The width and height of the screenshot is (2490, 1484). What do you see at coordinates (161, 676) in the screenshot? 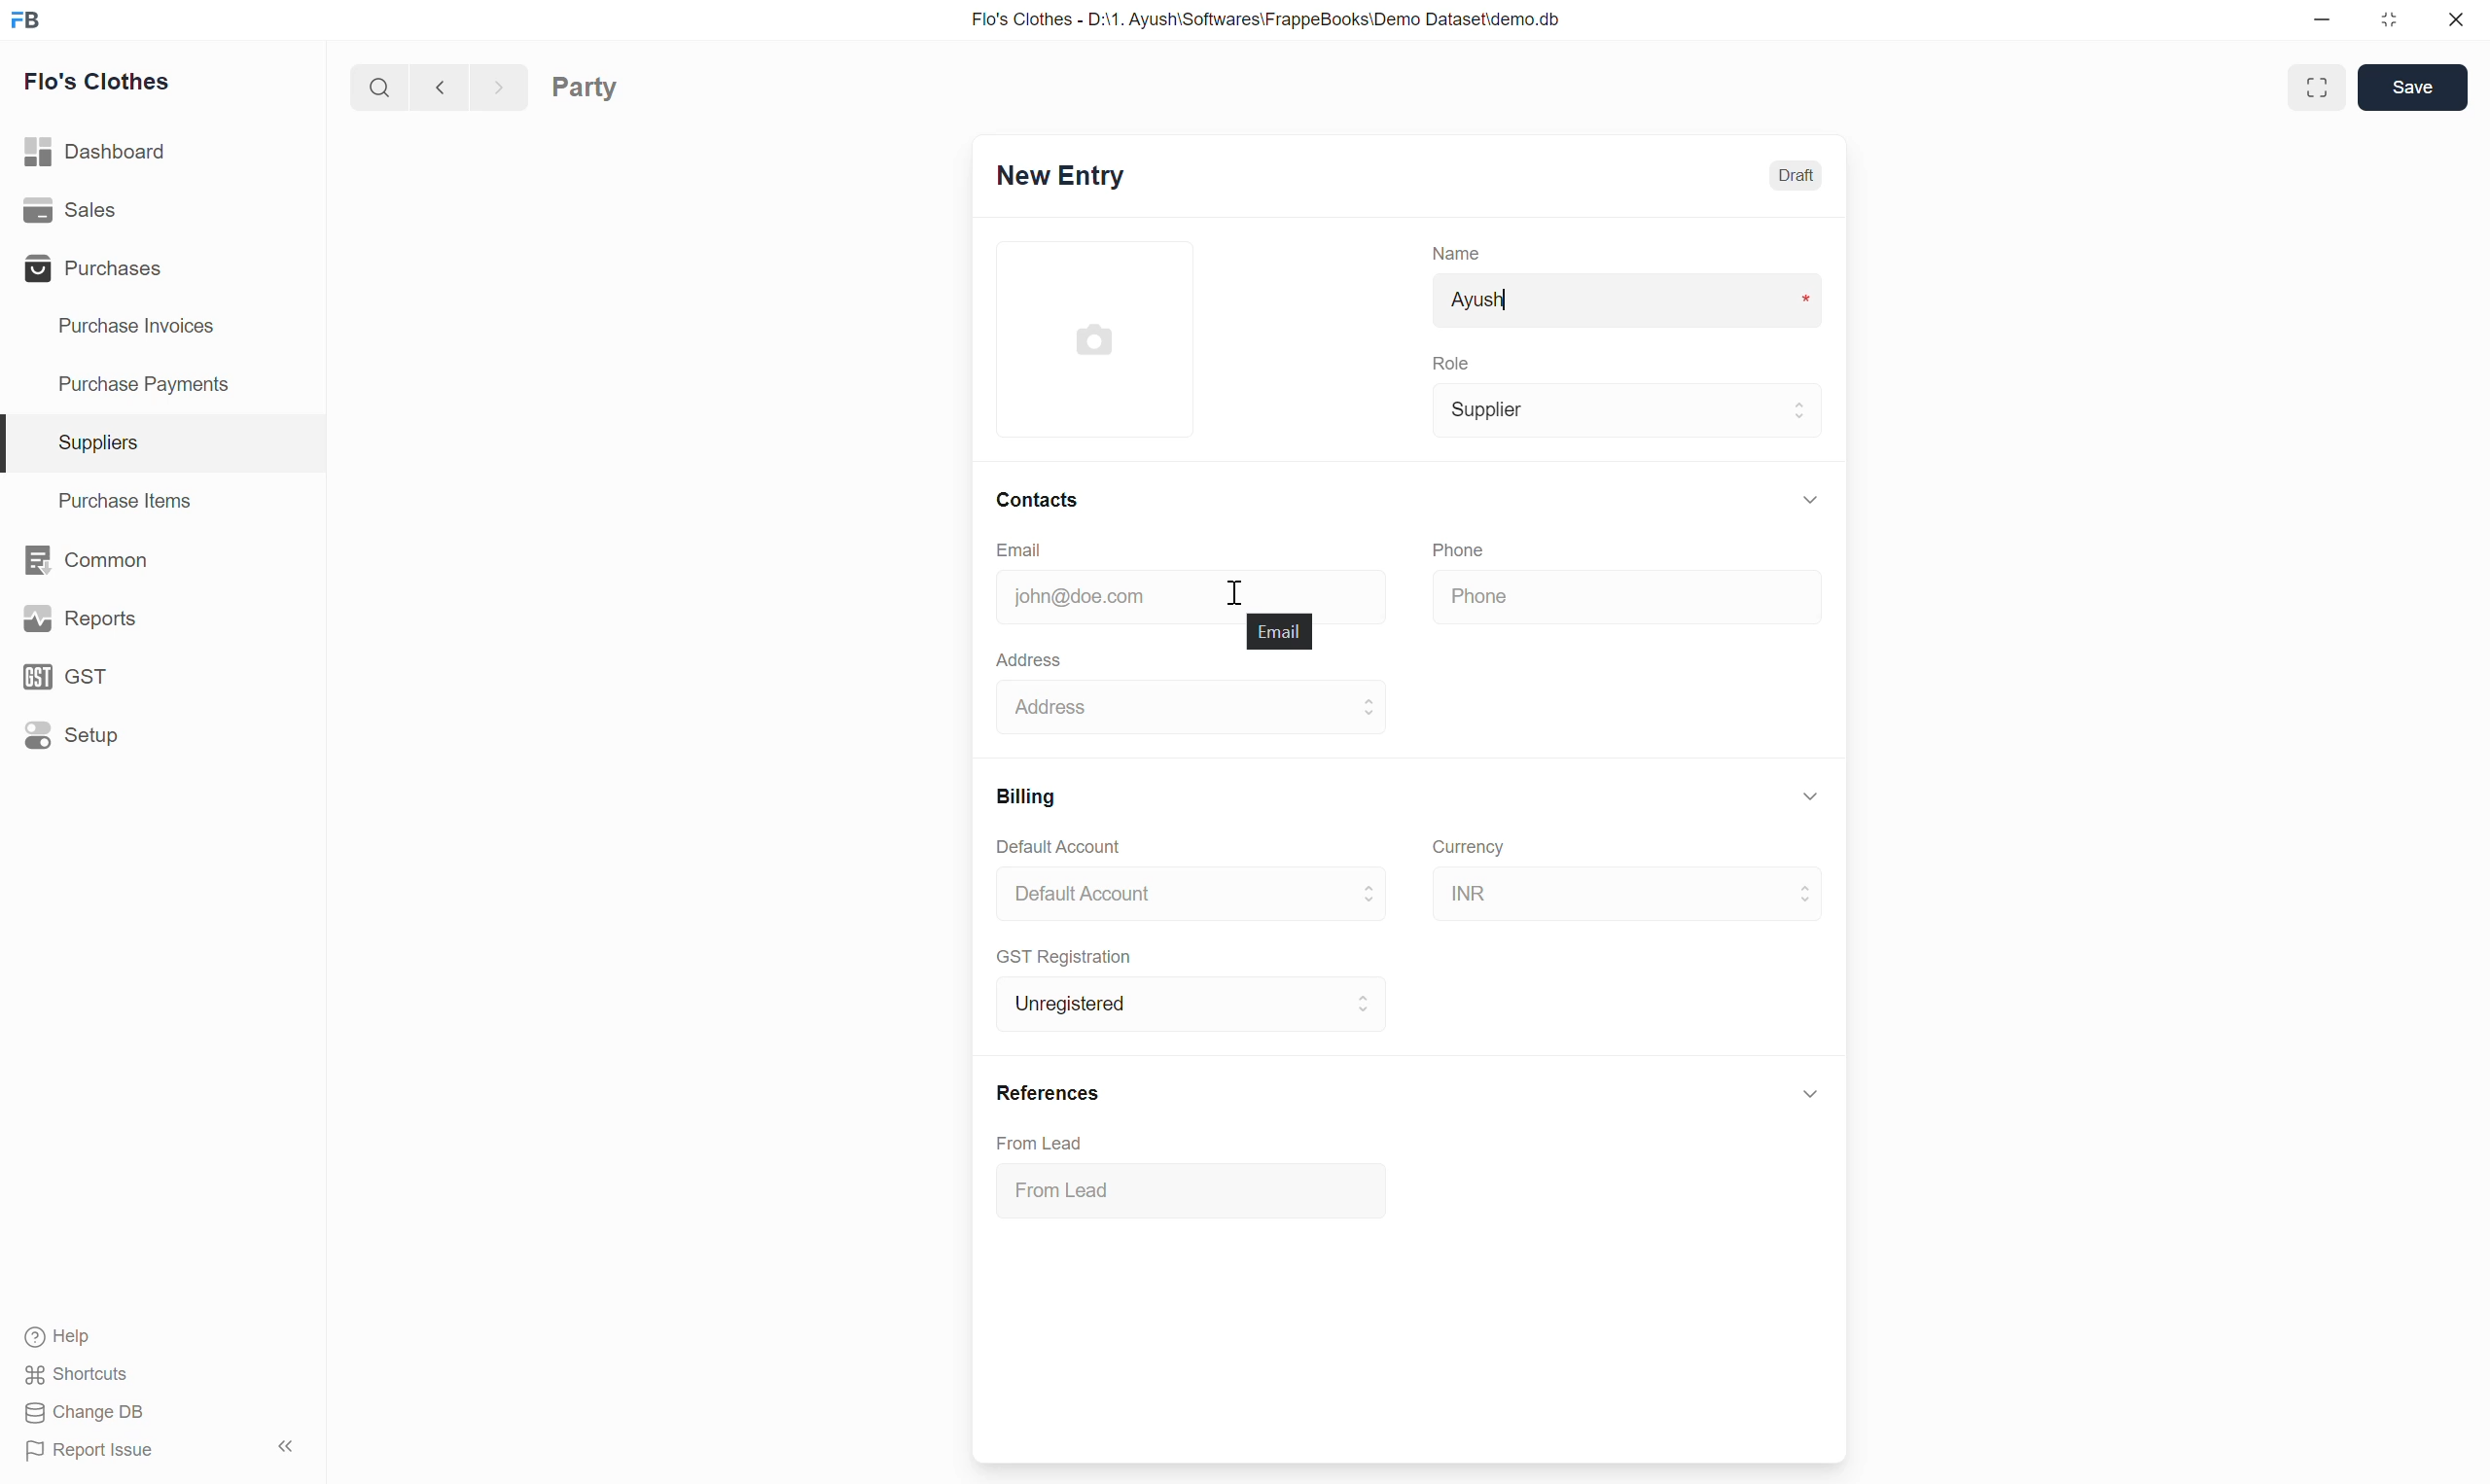
I see `GST` at bounding box center [161, 676].